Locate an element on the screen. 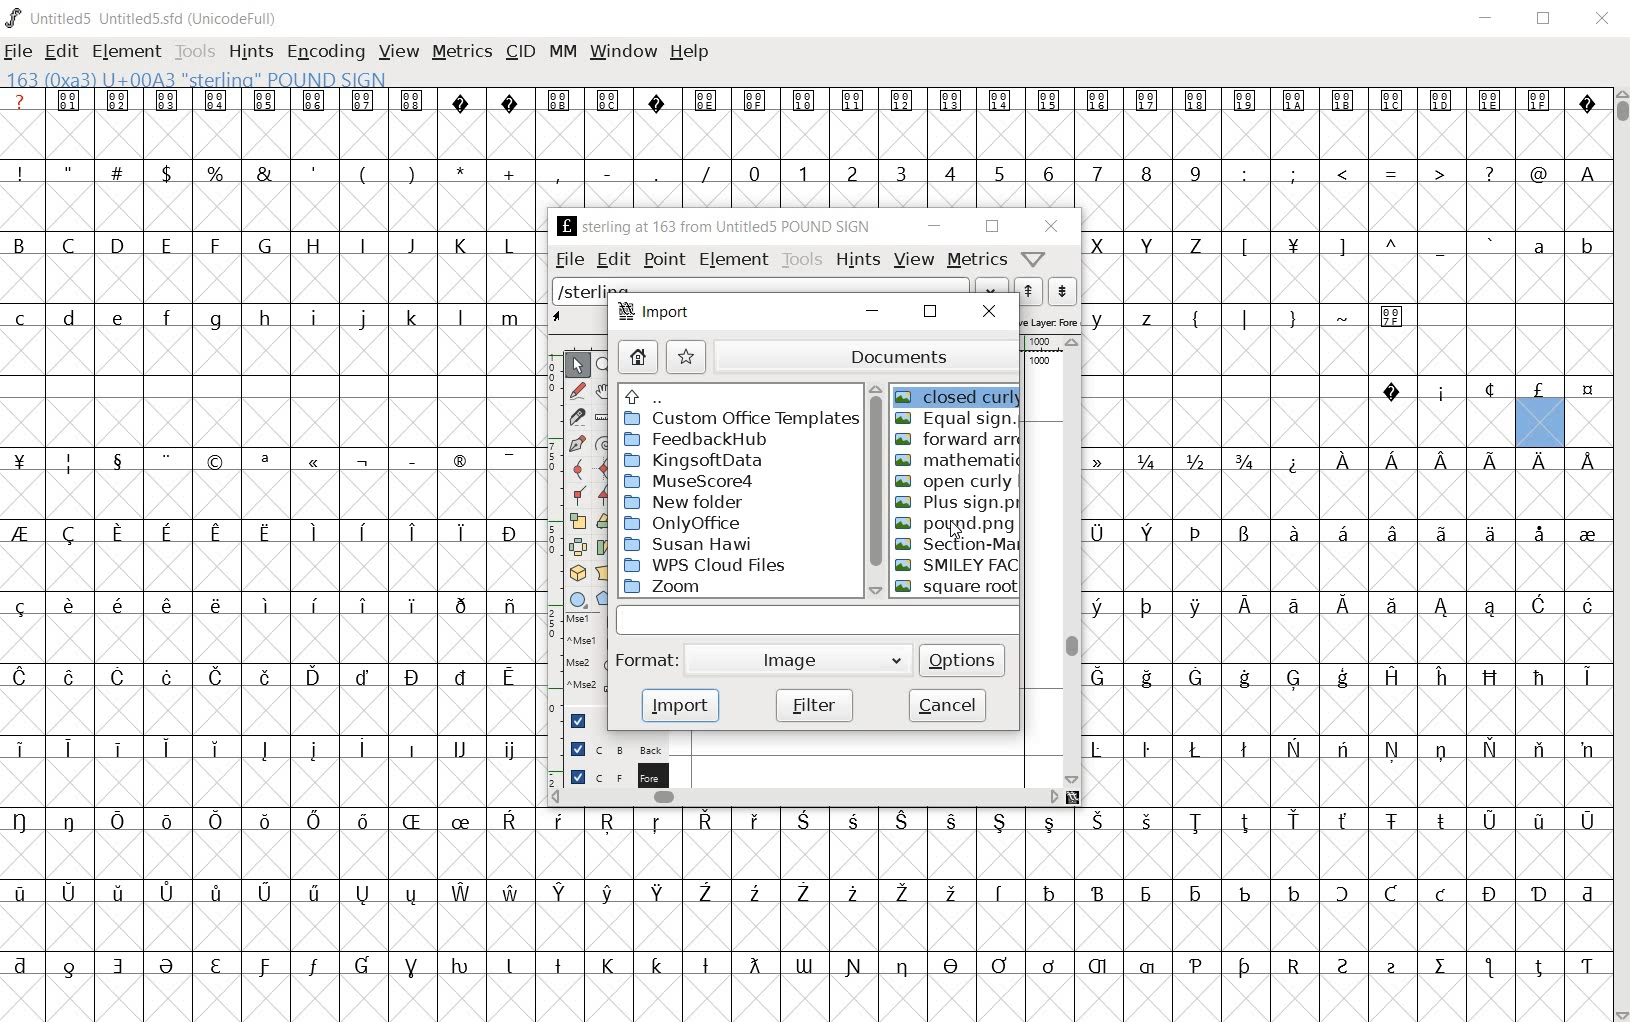  , is located at coordinates (558, 175).